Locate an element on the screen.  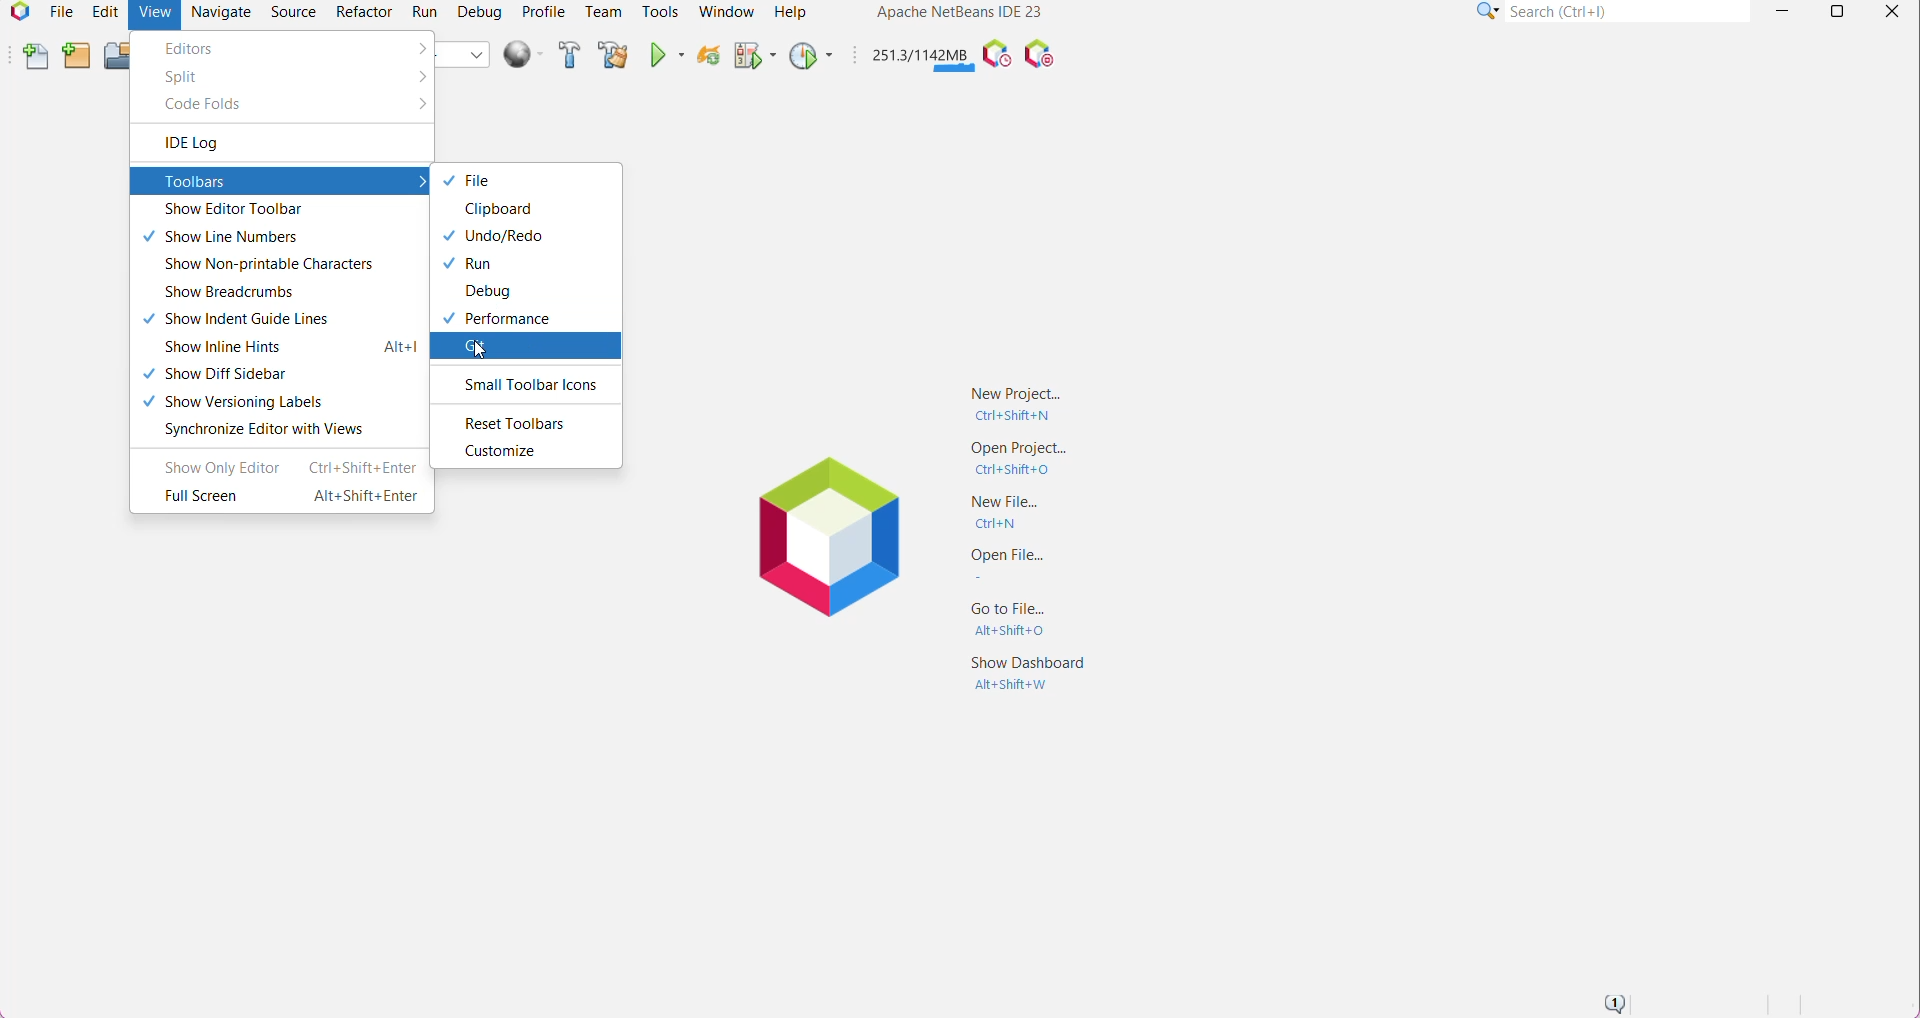
New File is located at coordinates (36, 56).